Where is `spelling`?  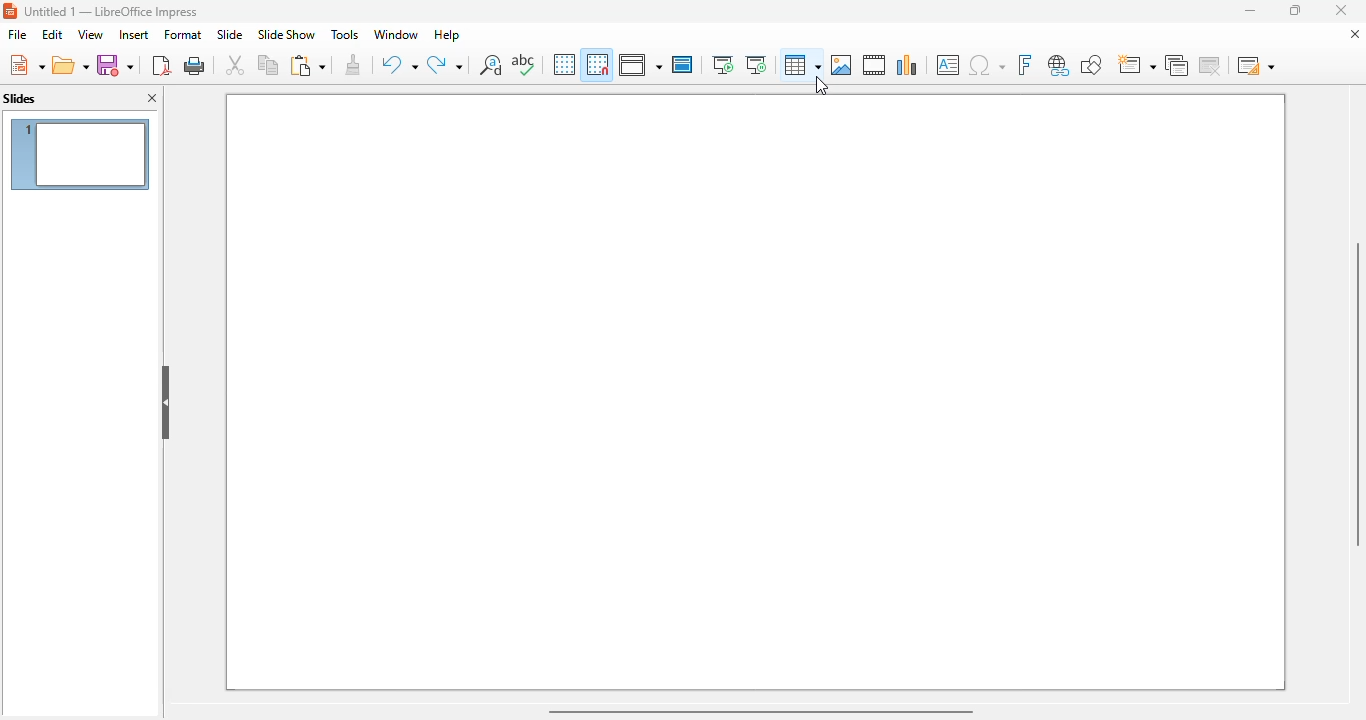
spelling is located at coordinates (522, 65).